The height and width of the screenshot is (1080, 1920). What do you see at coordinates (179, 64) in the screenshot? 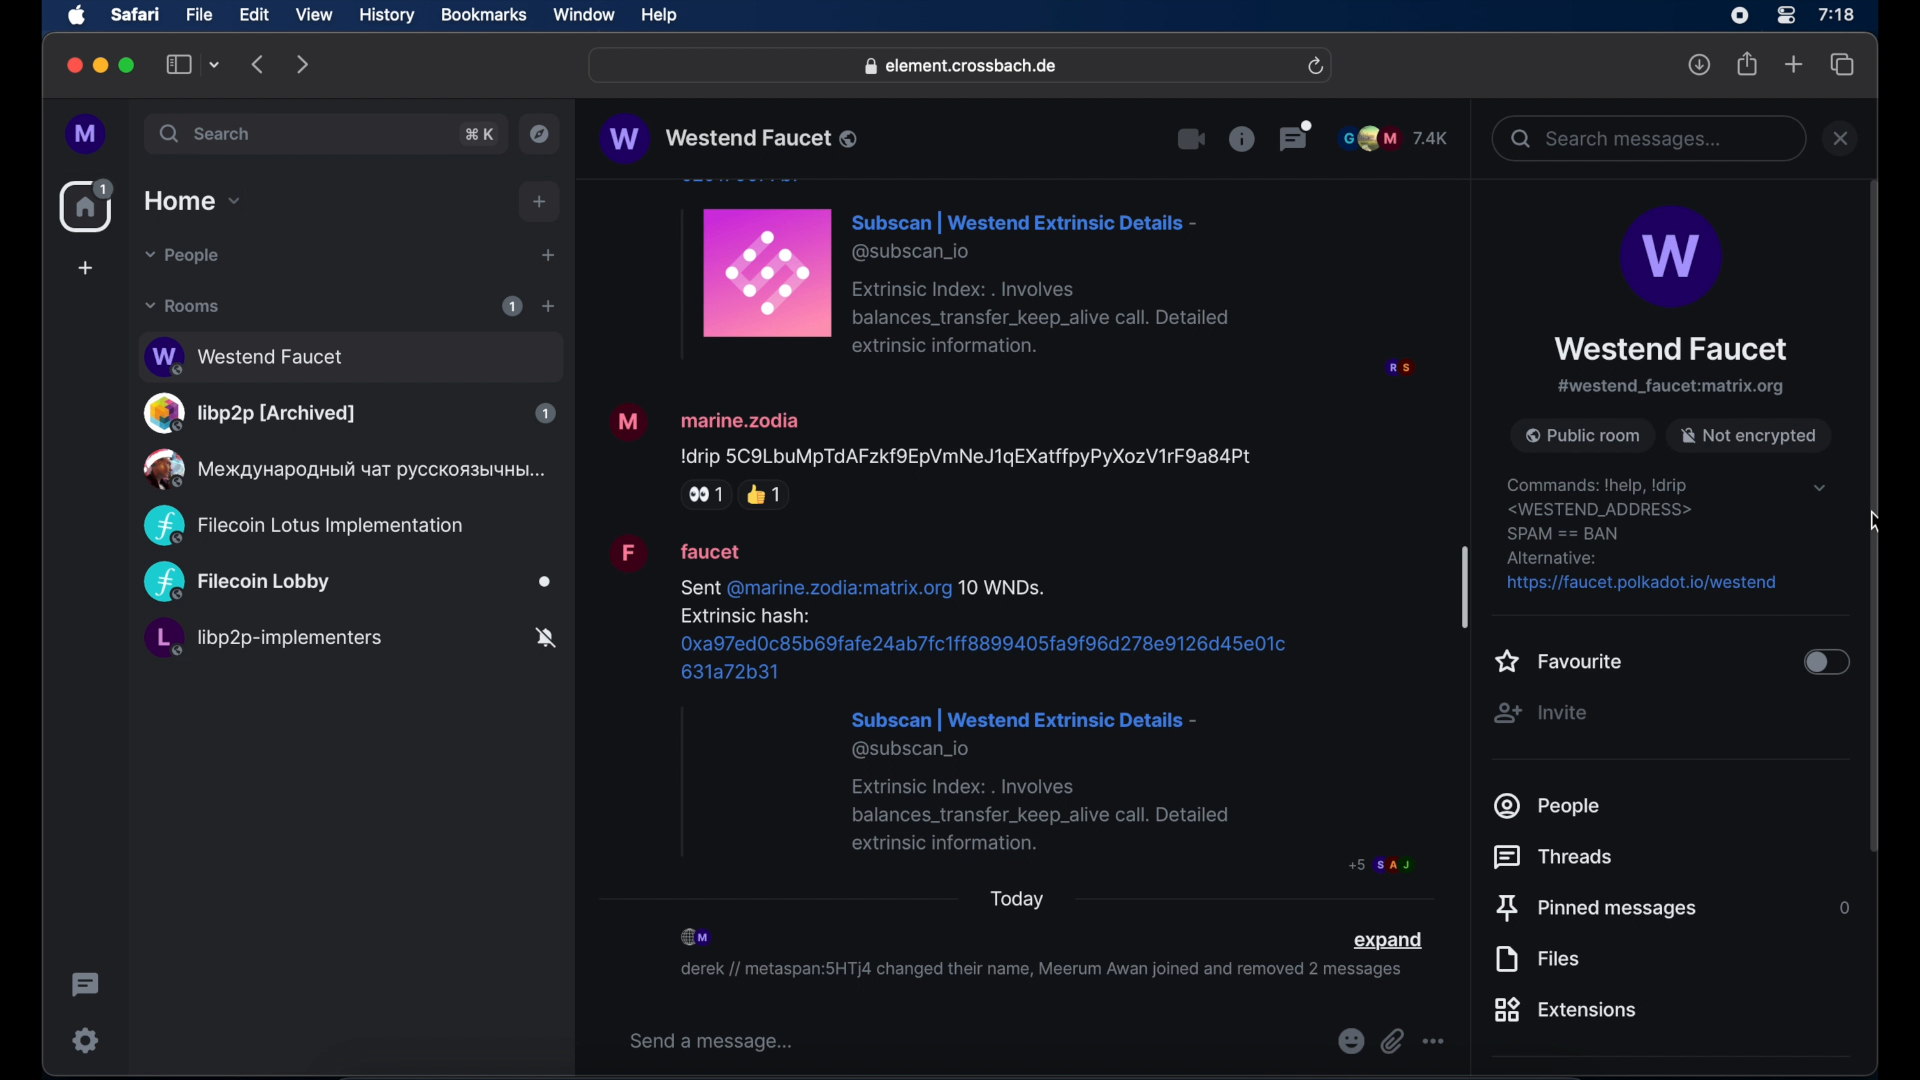
I see `show sidebar` at bounding box center [179, 64].